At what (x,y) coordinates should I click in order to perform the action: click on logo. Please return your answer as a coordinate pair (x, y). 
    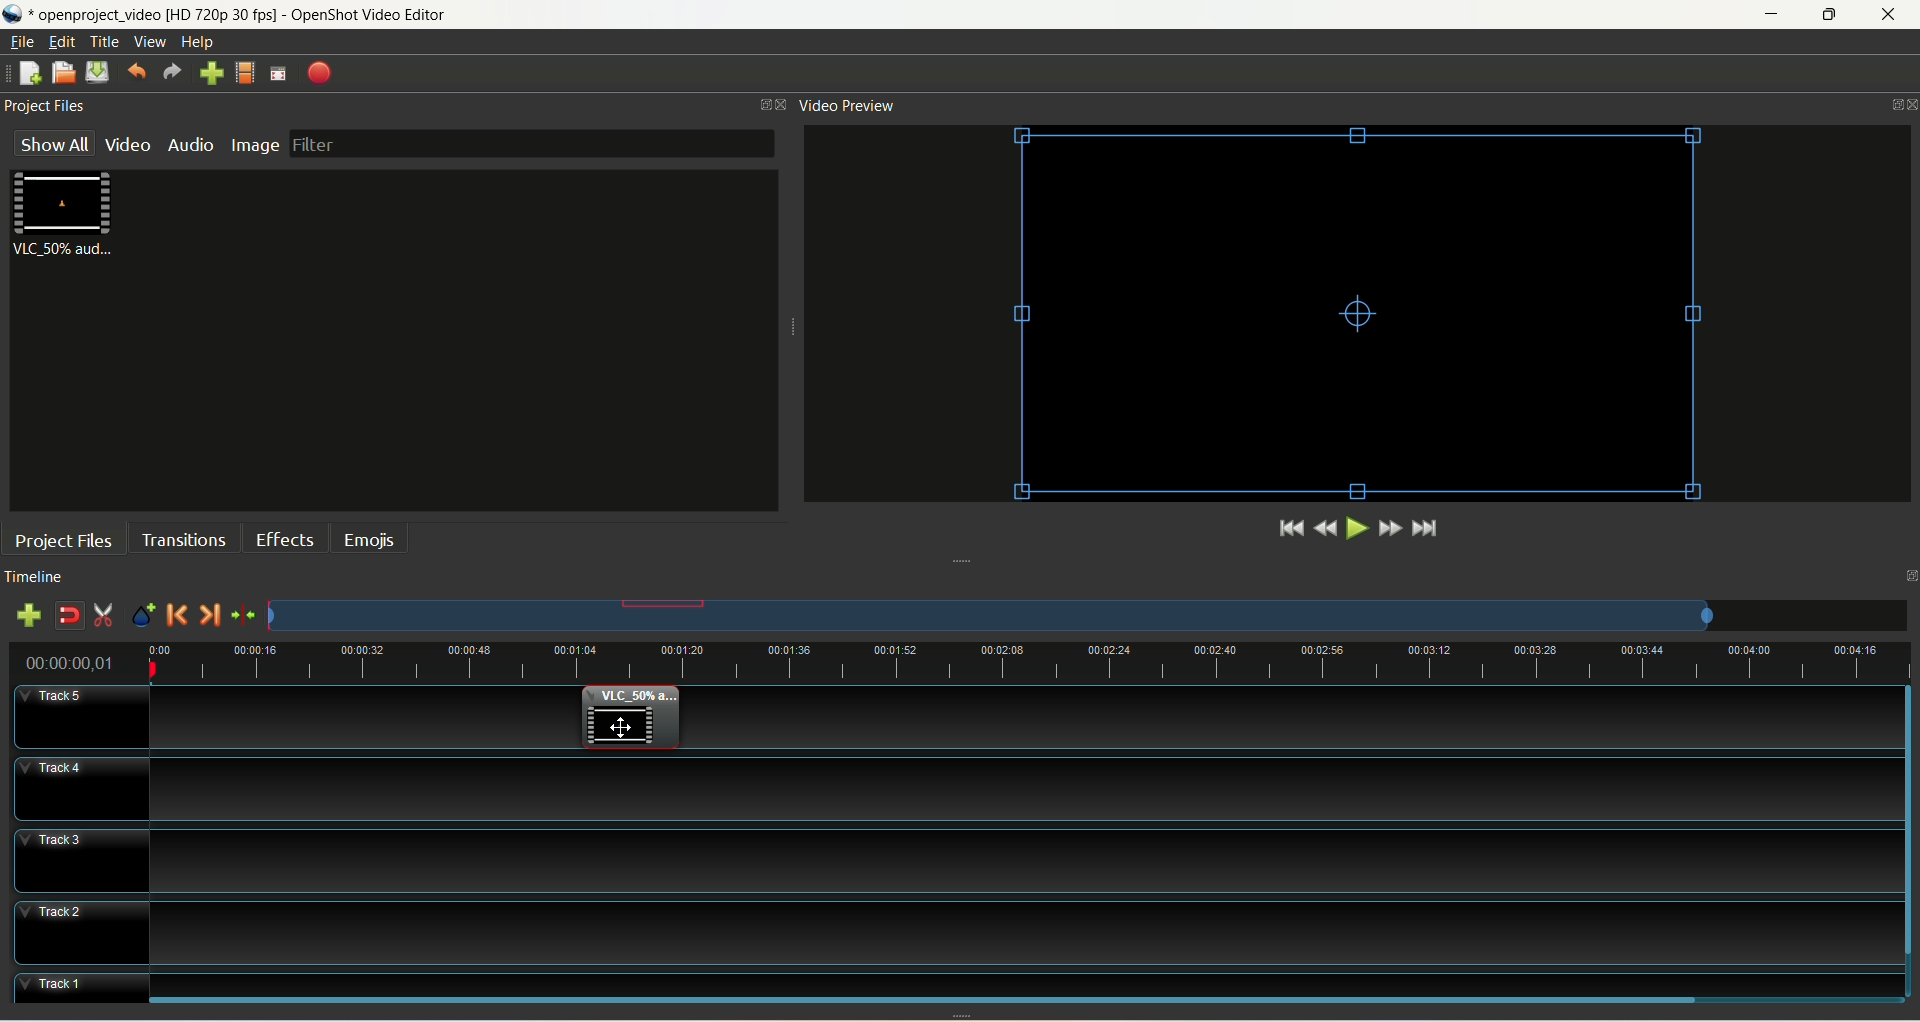
    Looking at the image, I should click on (15, 14).